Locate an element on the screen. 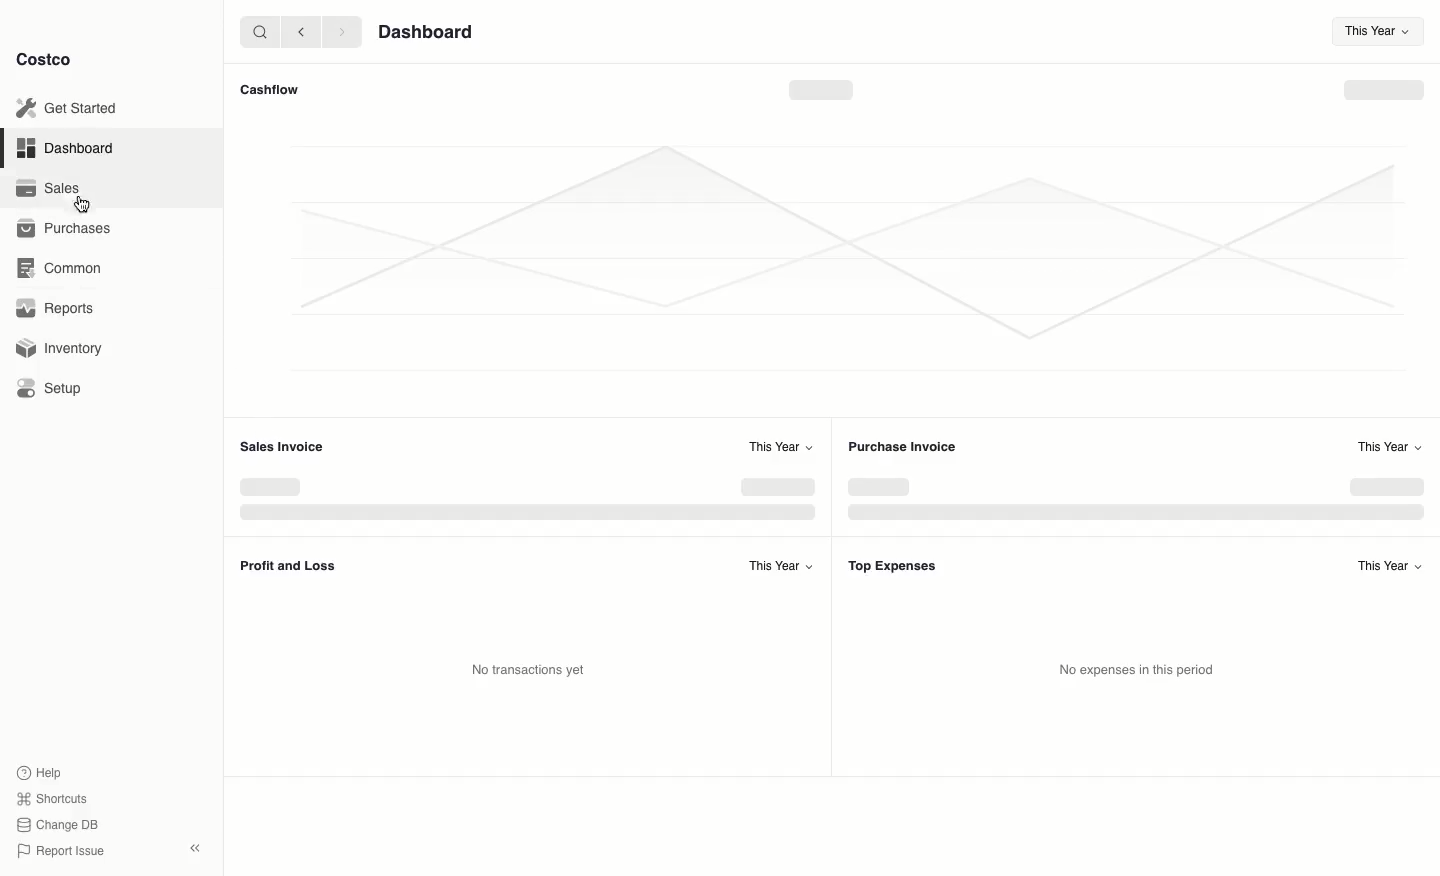 The image size is (1440, 876). Change DB is located at coordinates (54, 823).